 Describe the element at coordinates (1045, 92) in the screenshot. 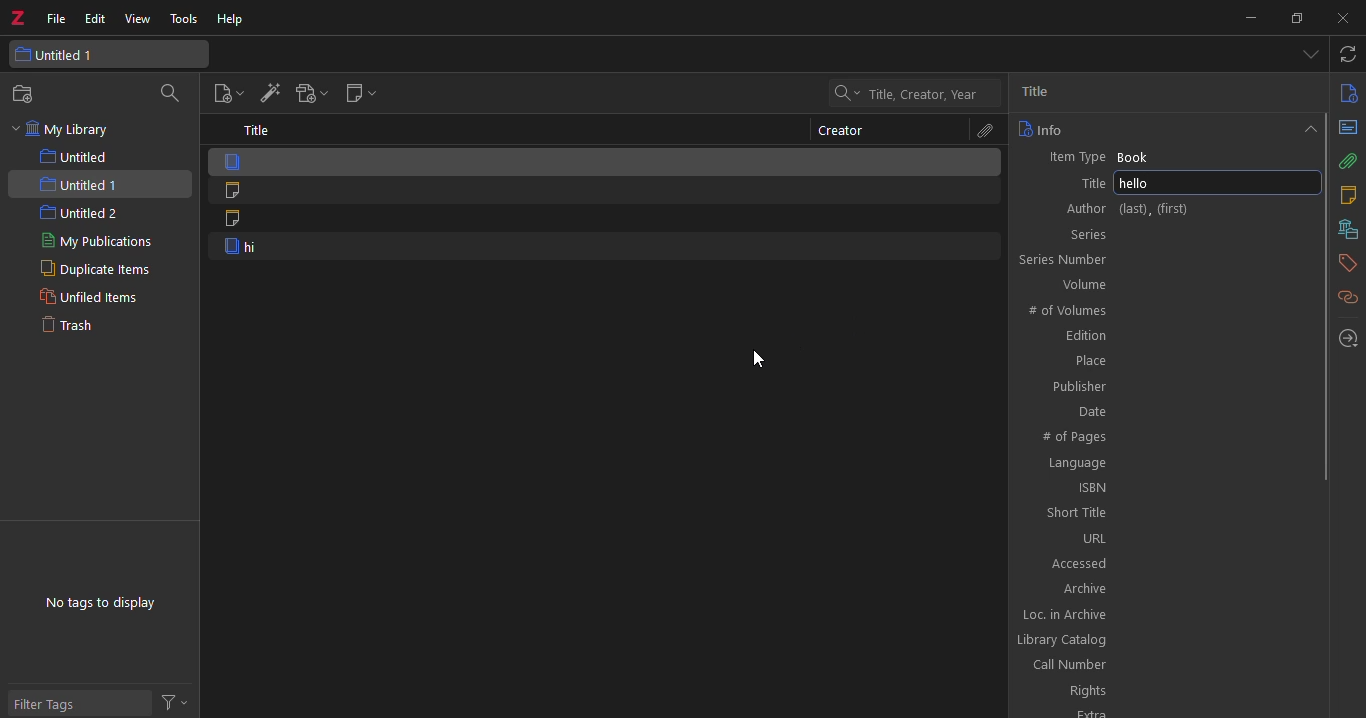

I see `title` at that location.